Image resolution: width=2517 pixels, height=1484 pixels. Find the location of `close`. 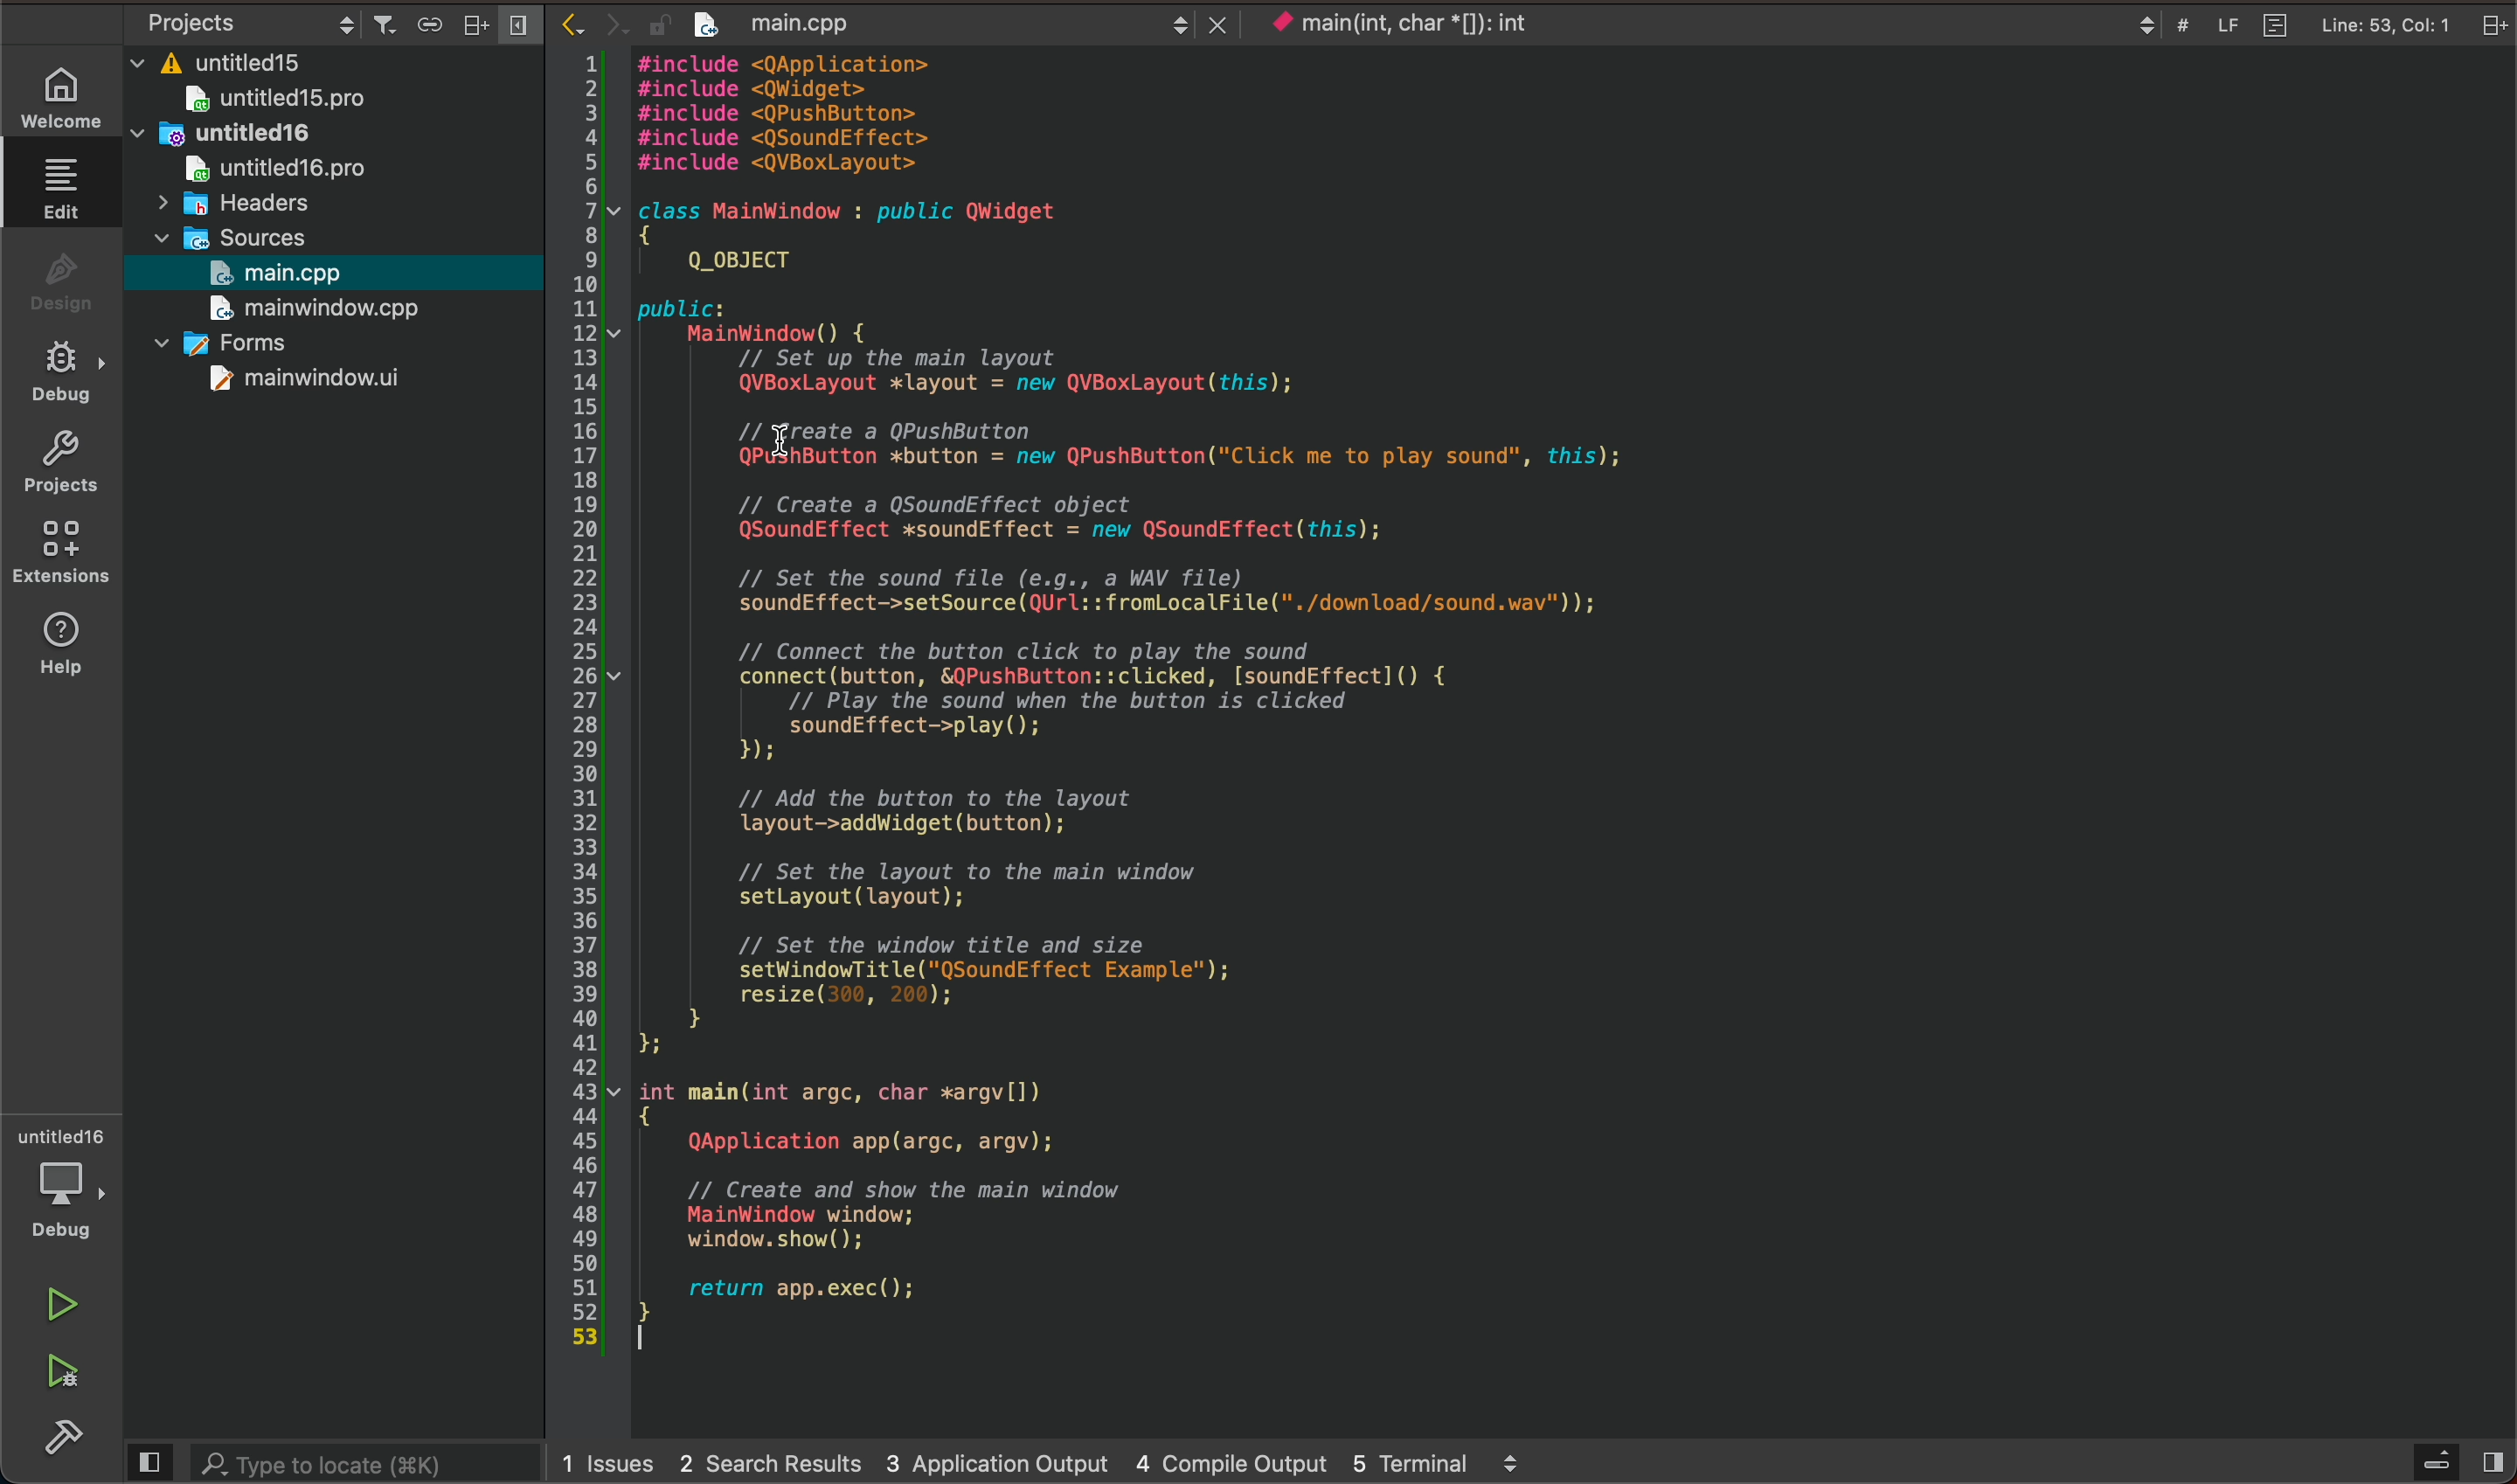

close is located at coordinates (1211, 22).